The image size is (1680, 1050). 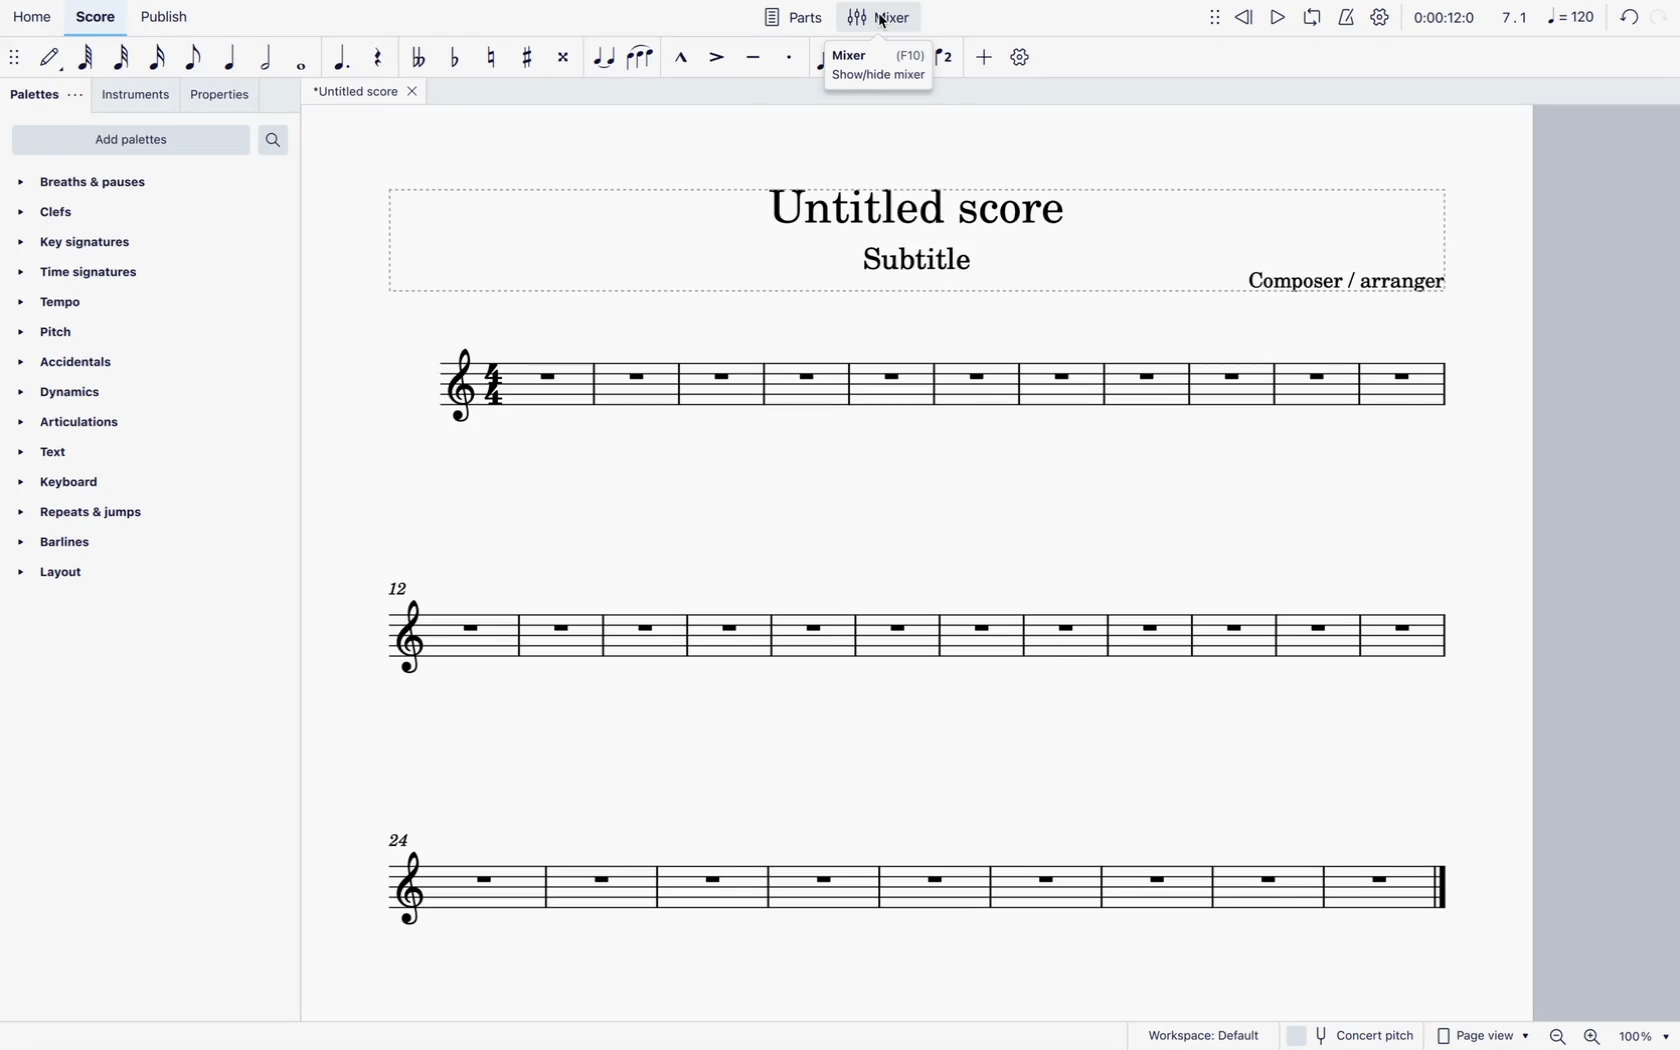 What do you see at coordinates (138, 97) in the screenshot?
I see `instruments` at bounding box center [138, 97].